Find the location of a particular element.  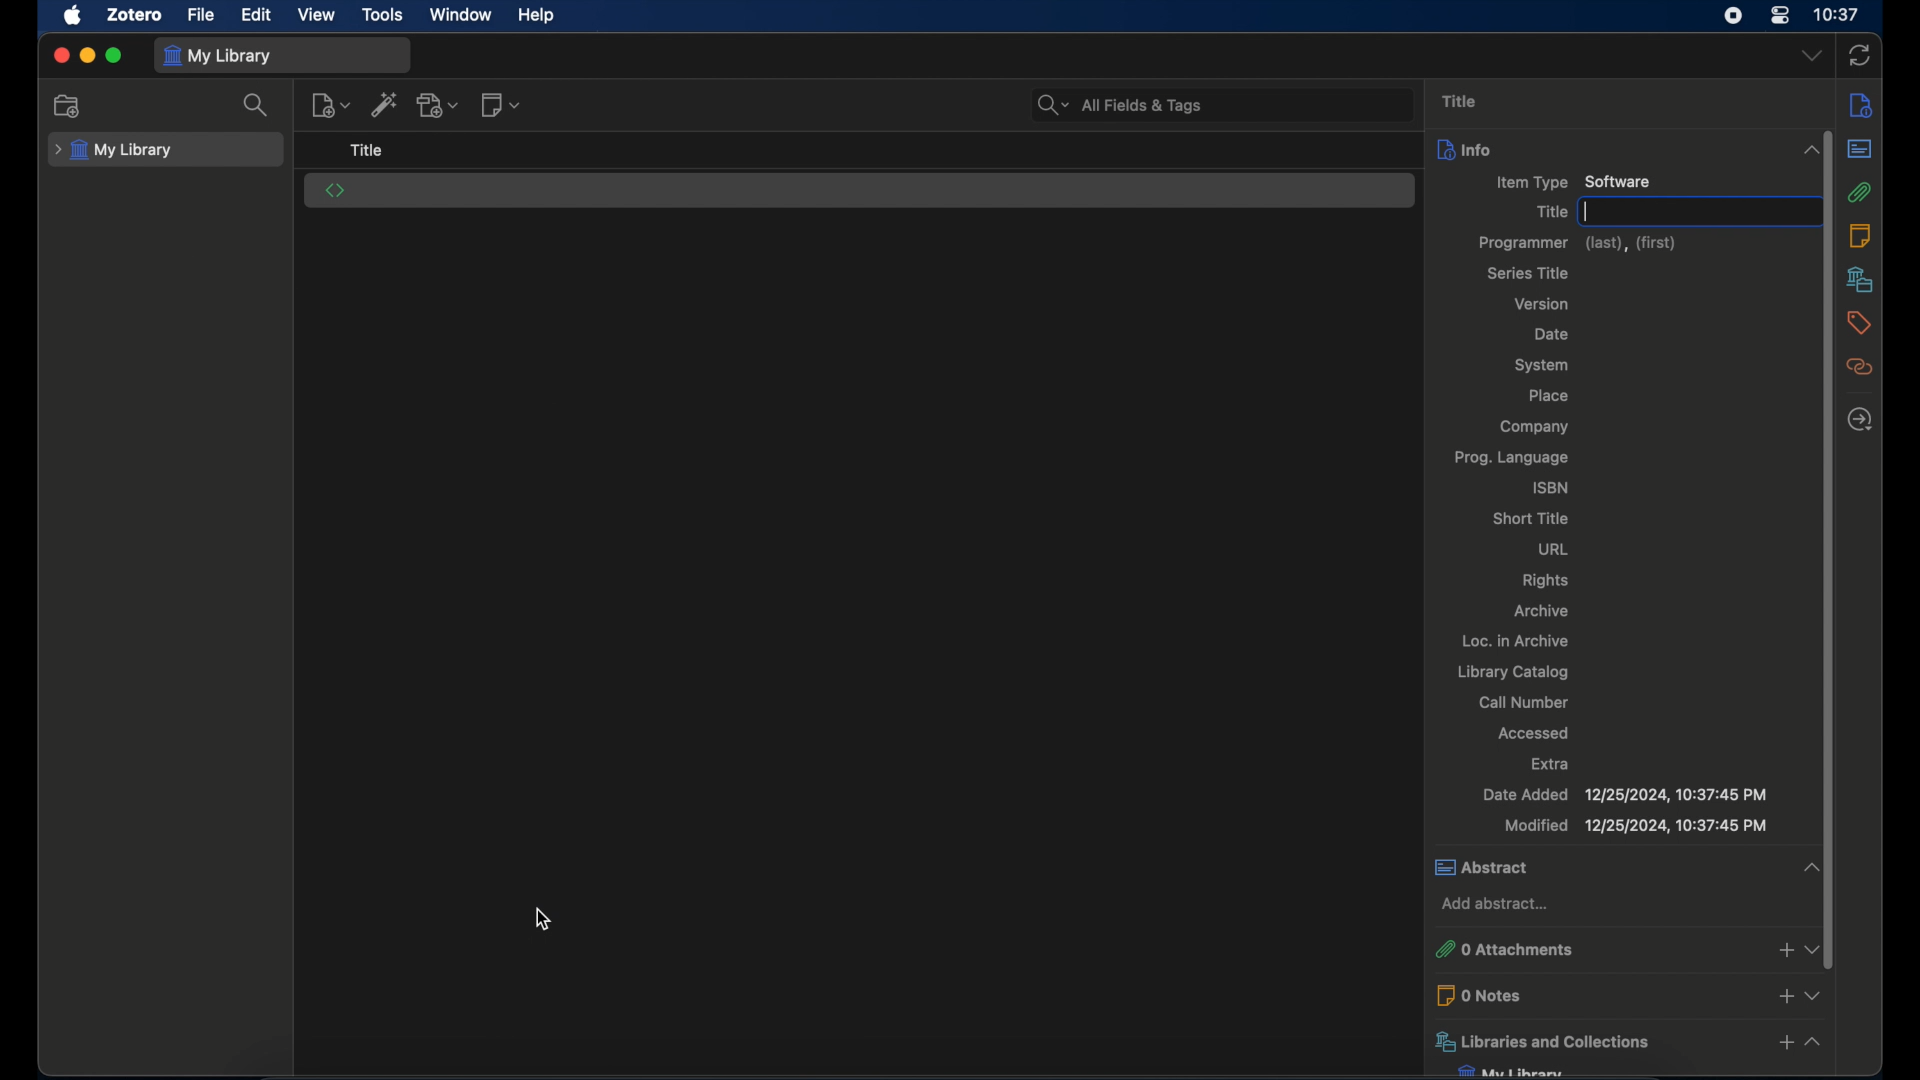

tags is located at coordinates (1860, 323).